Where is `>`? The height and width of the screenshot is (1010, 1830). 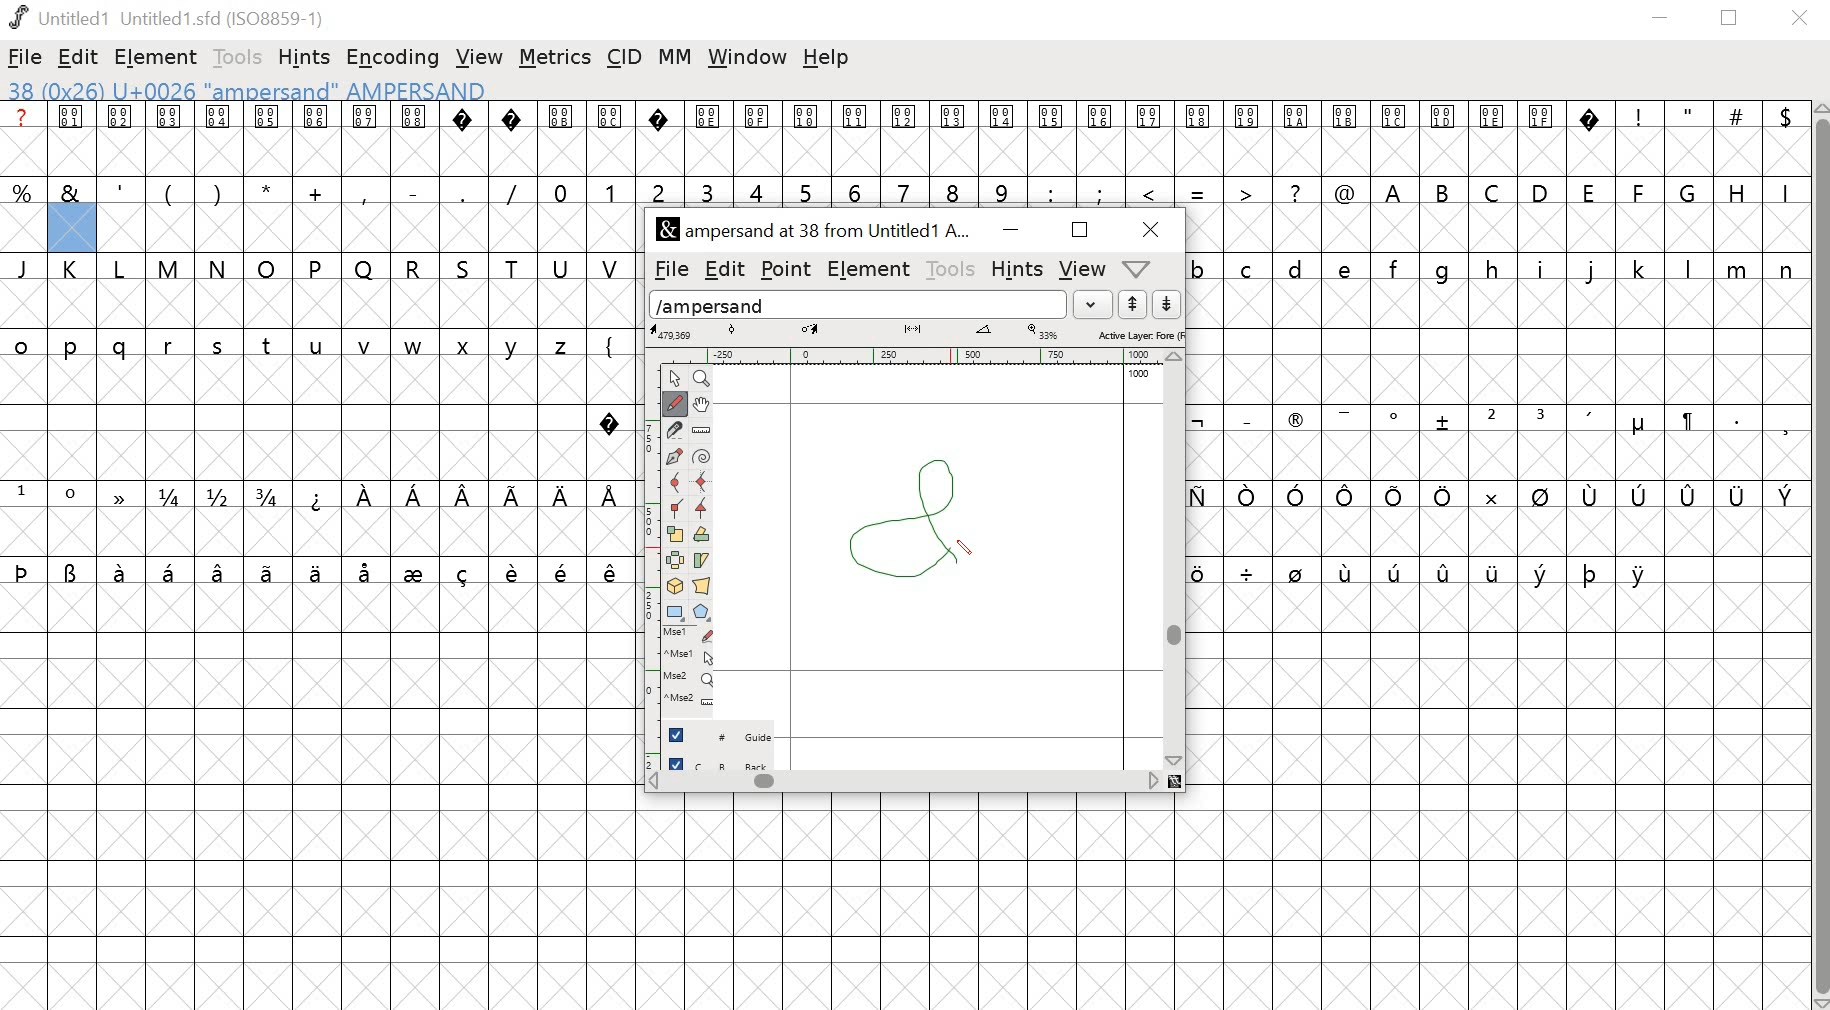
> is located at coordinates (1247, 190).